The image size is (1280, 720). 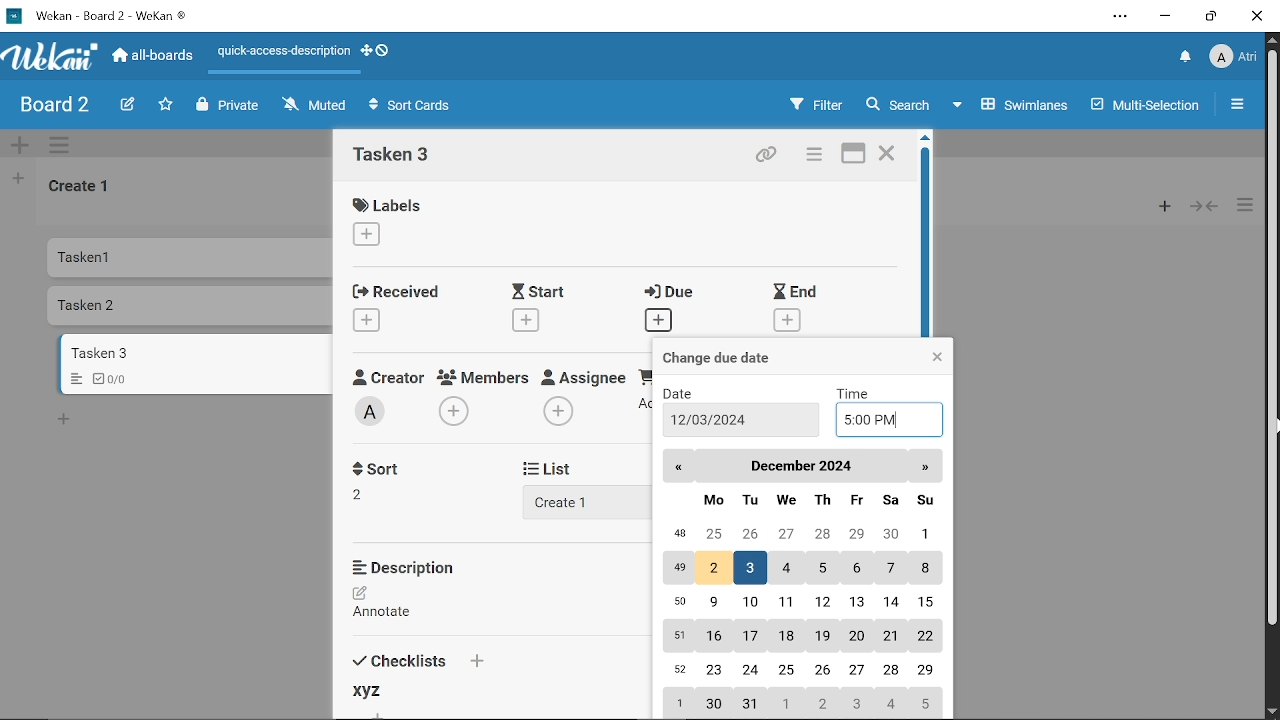 What do you see at coordinates (936, 358) in the screenshot?
I see `Close` at bounding box center [936, 358].